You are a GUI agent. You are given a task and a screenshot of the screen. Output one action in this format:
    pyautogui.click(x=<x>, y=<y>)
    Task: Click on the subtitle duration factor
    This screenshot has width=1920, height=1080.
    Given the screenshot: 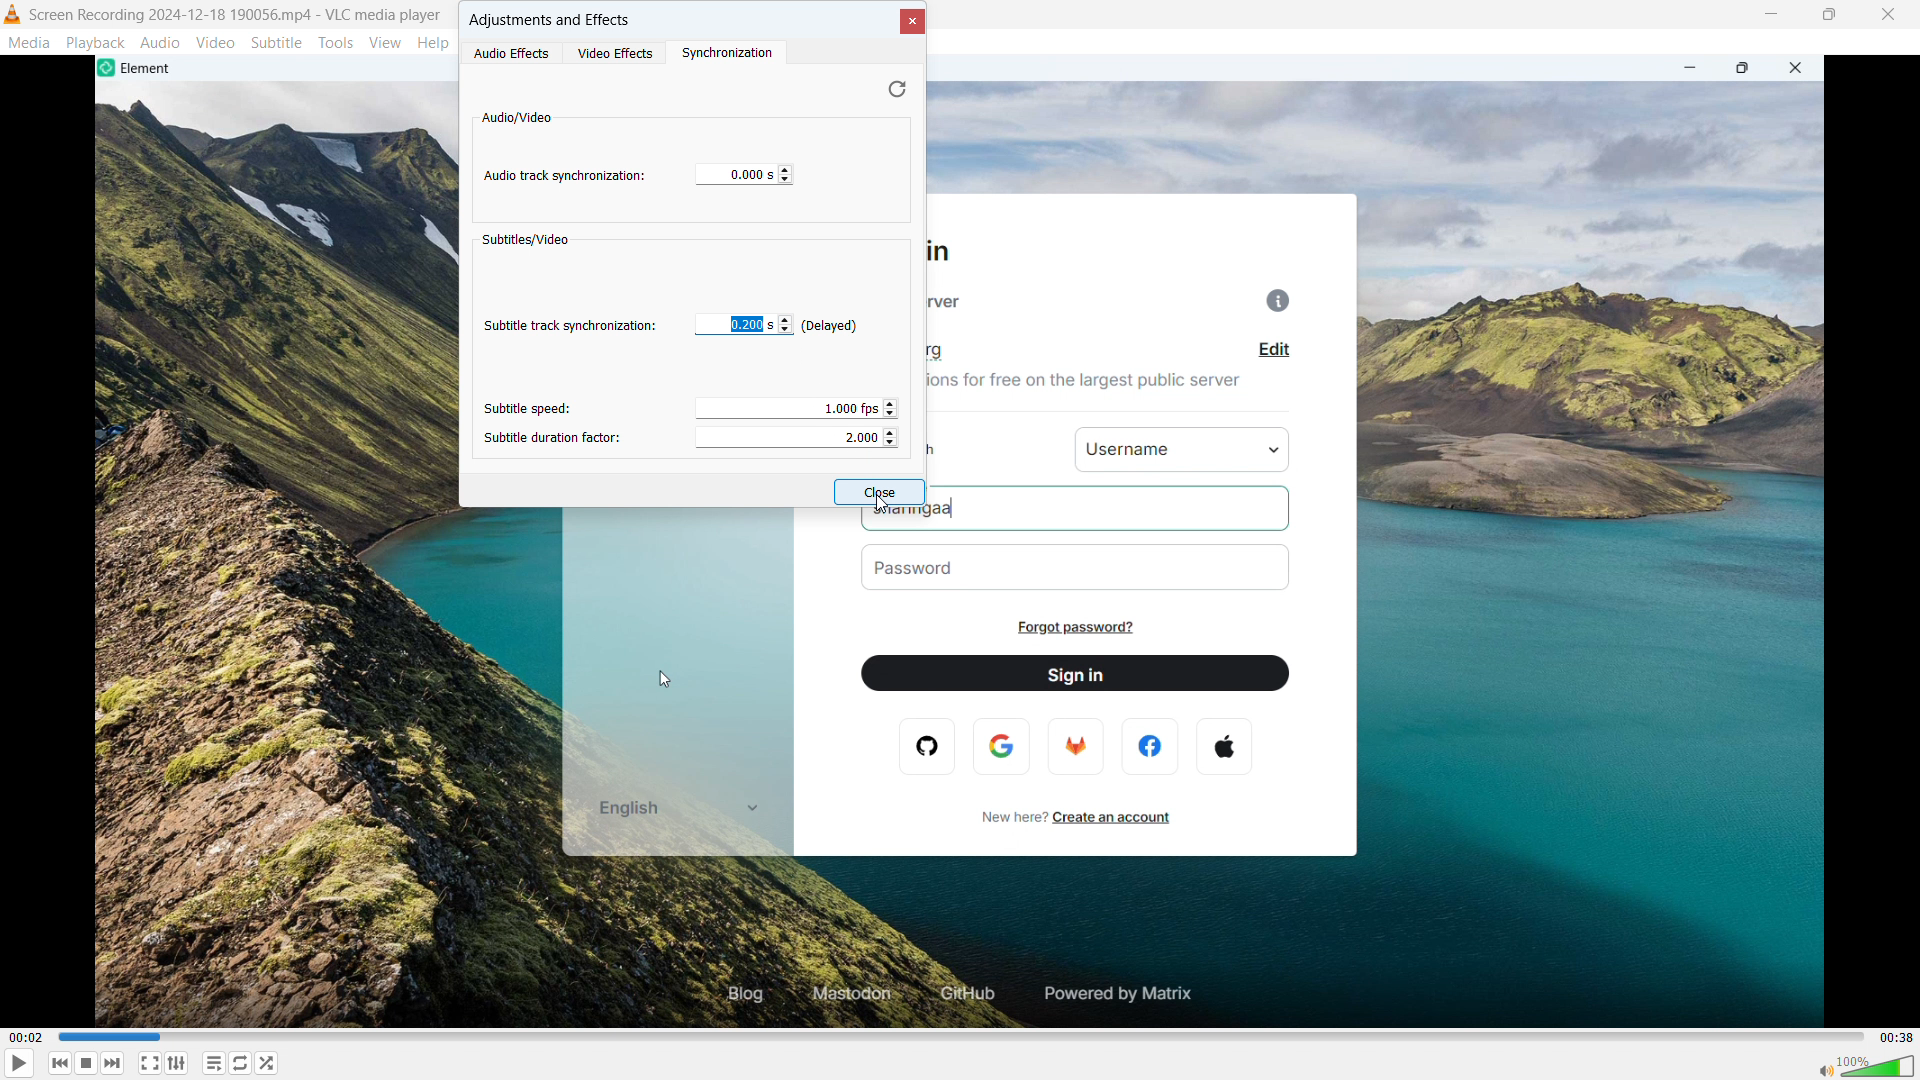 What is the action you would take?
    pyautogui.click(x=555, y=438)
    